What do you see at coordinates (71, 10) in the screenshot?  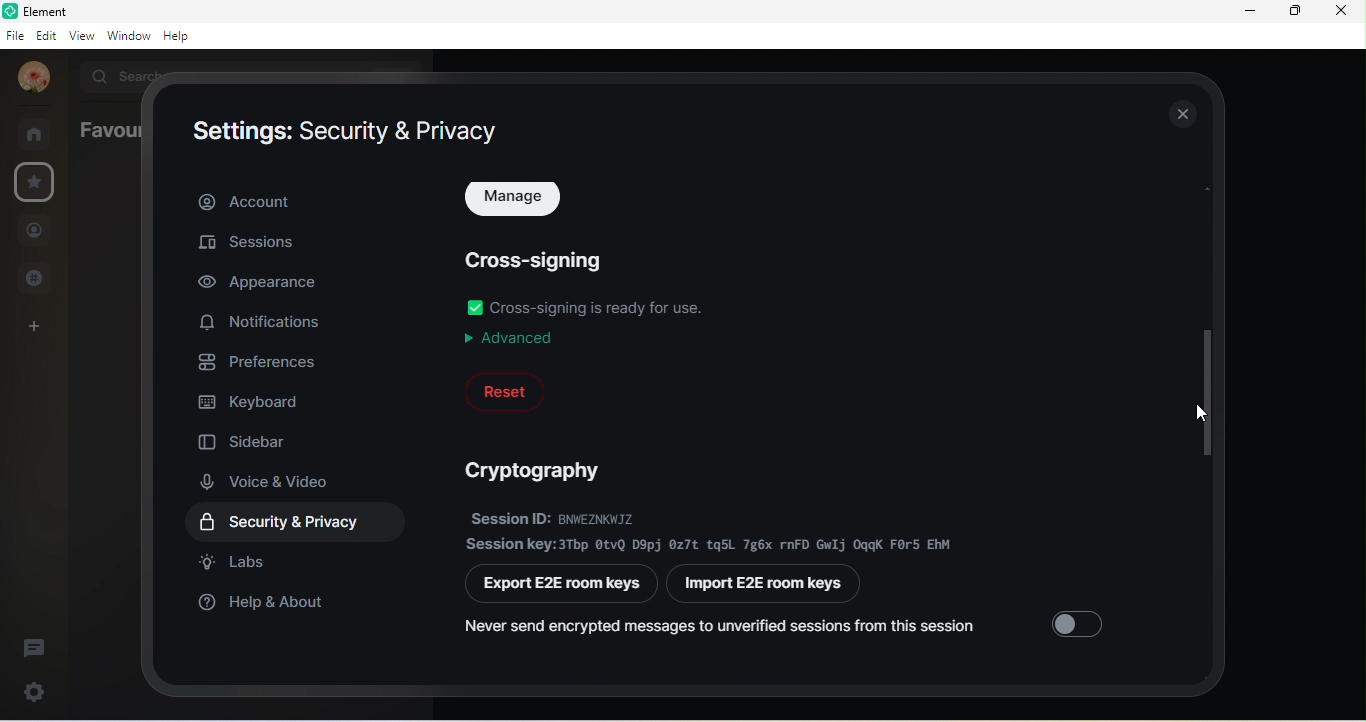 I see `element b room` at bounding box center [71, 10].